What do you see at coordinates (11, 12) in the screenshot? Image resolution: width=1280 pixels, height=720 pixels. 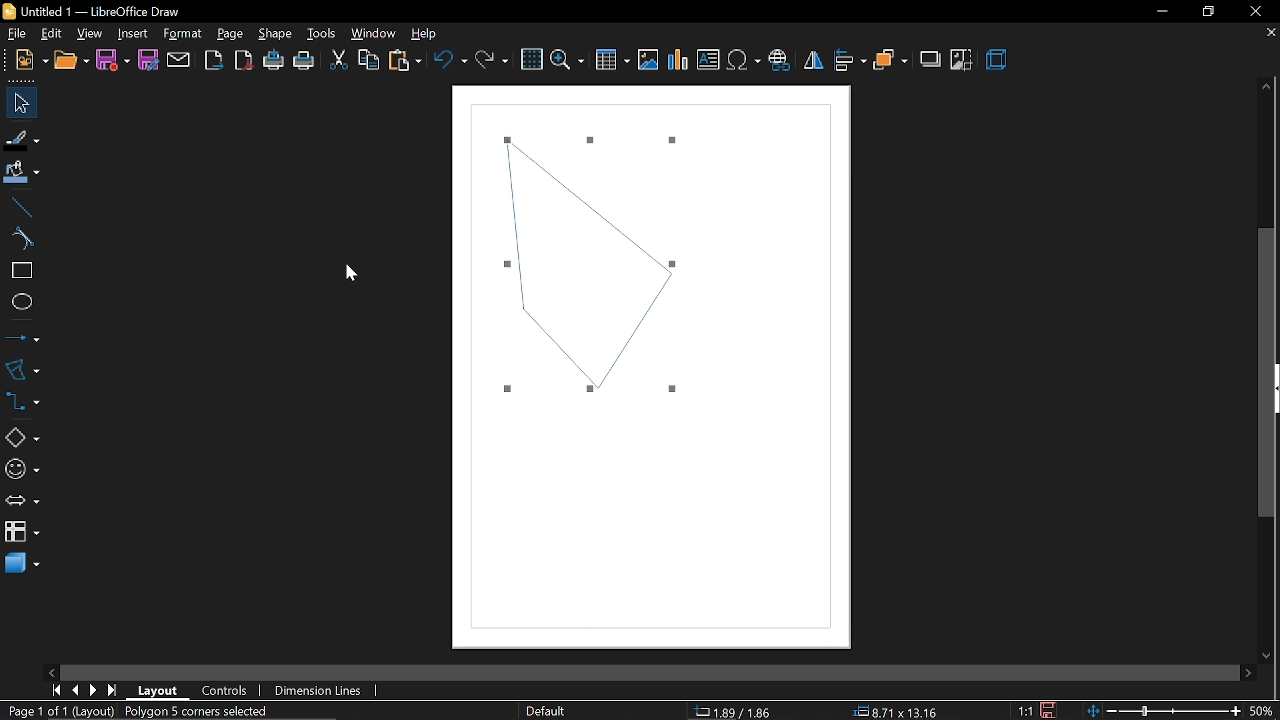 I see `logo Libre` at bounding box center [11, 12].